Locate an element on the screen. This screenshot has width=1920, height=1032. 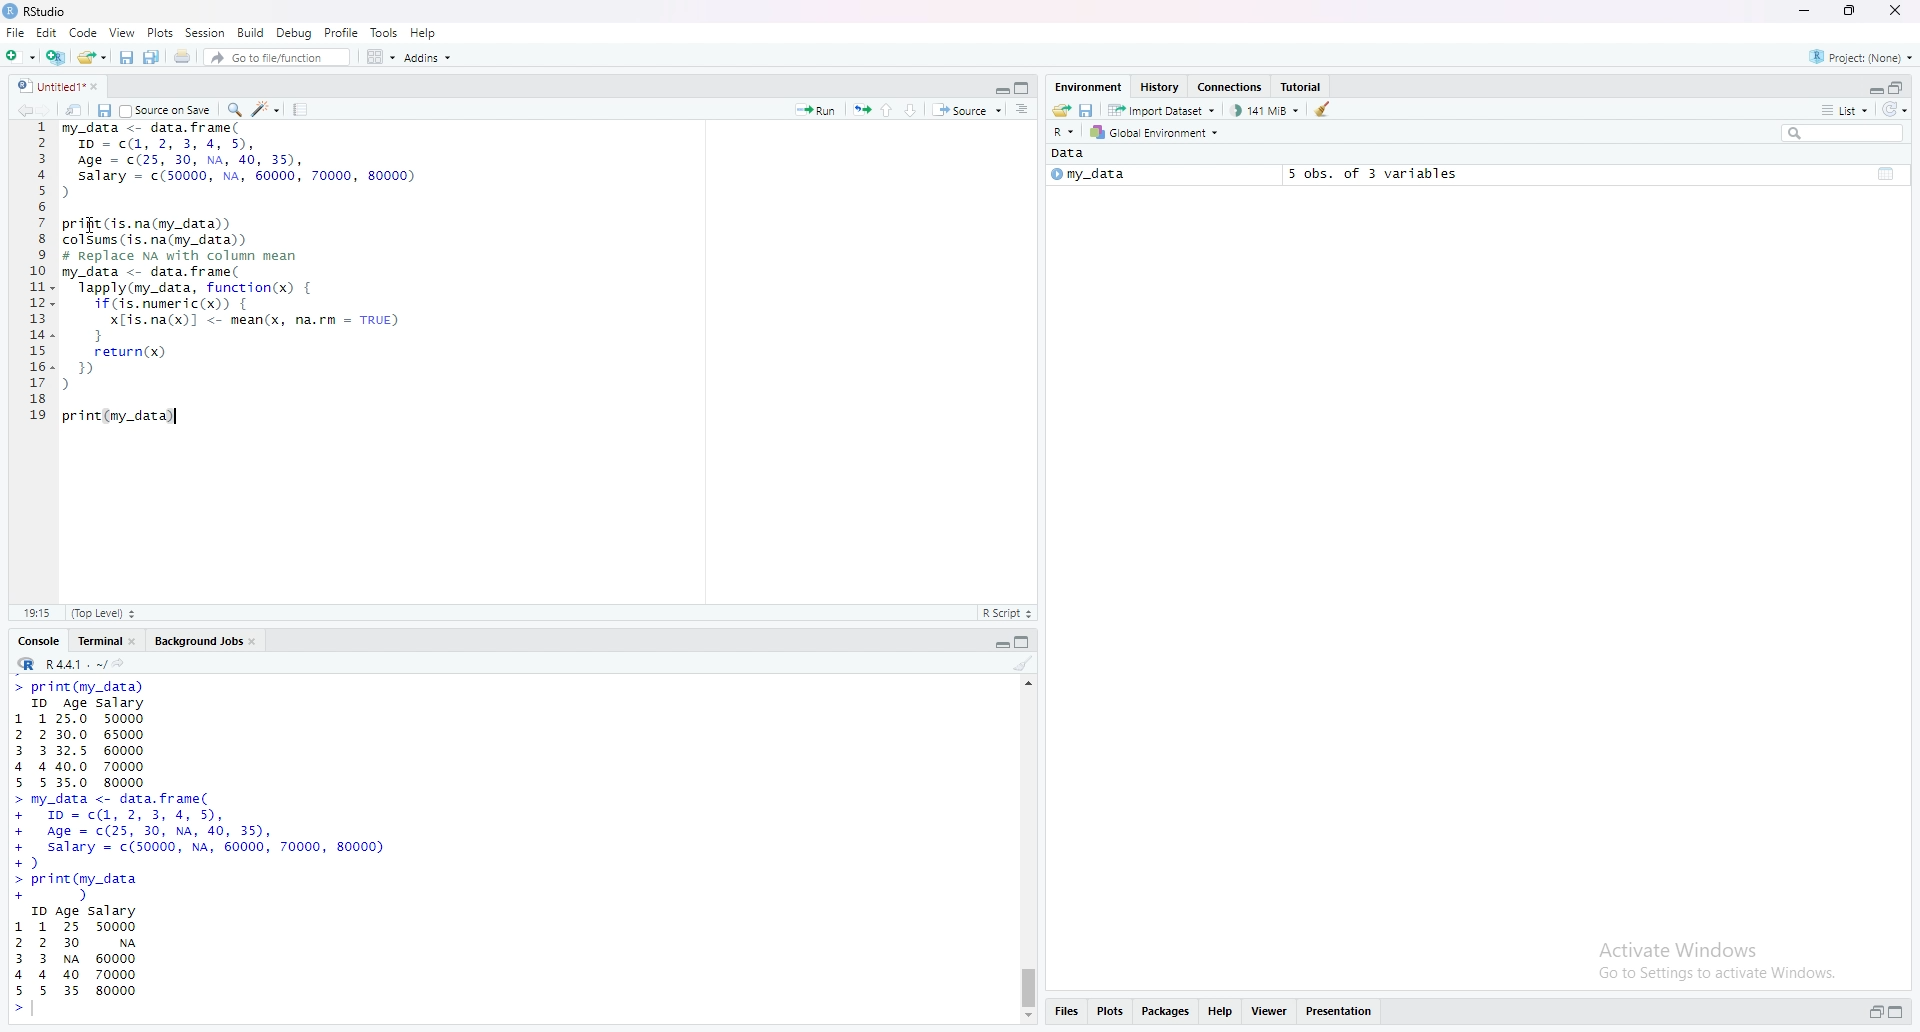
Environment is located at coordinates (1090, 86).